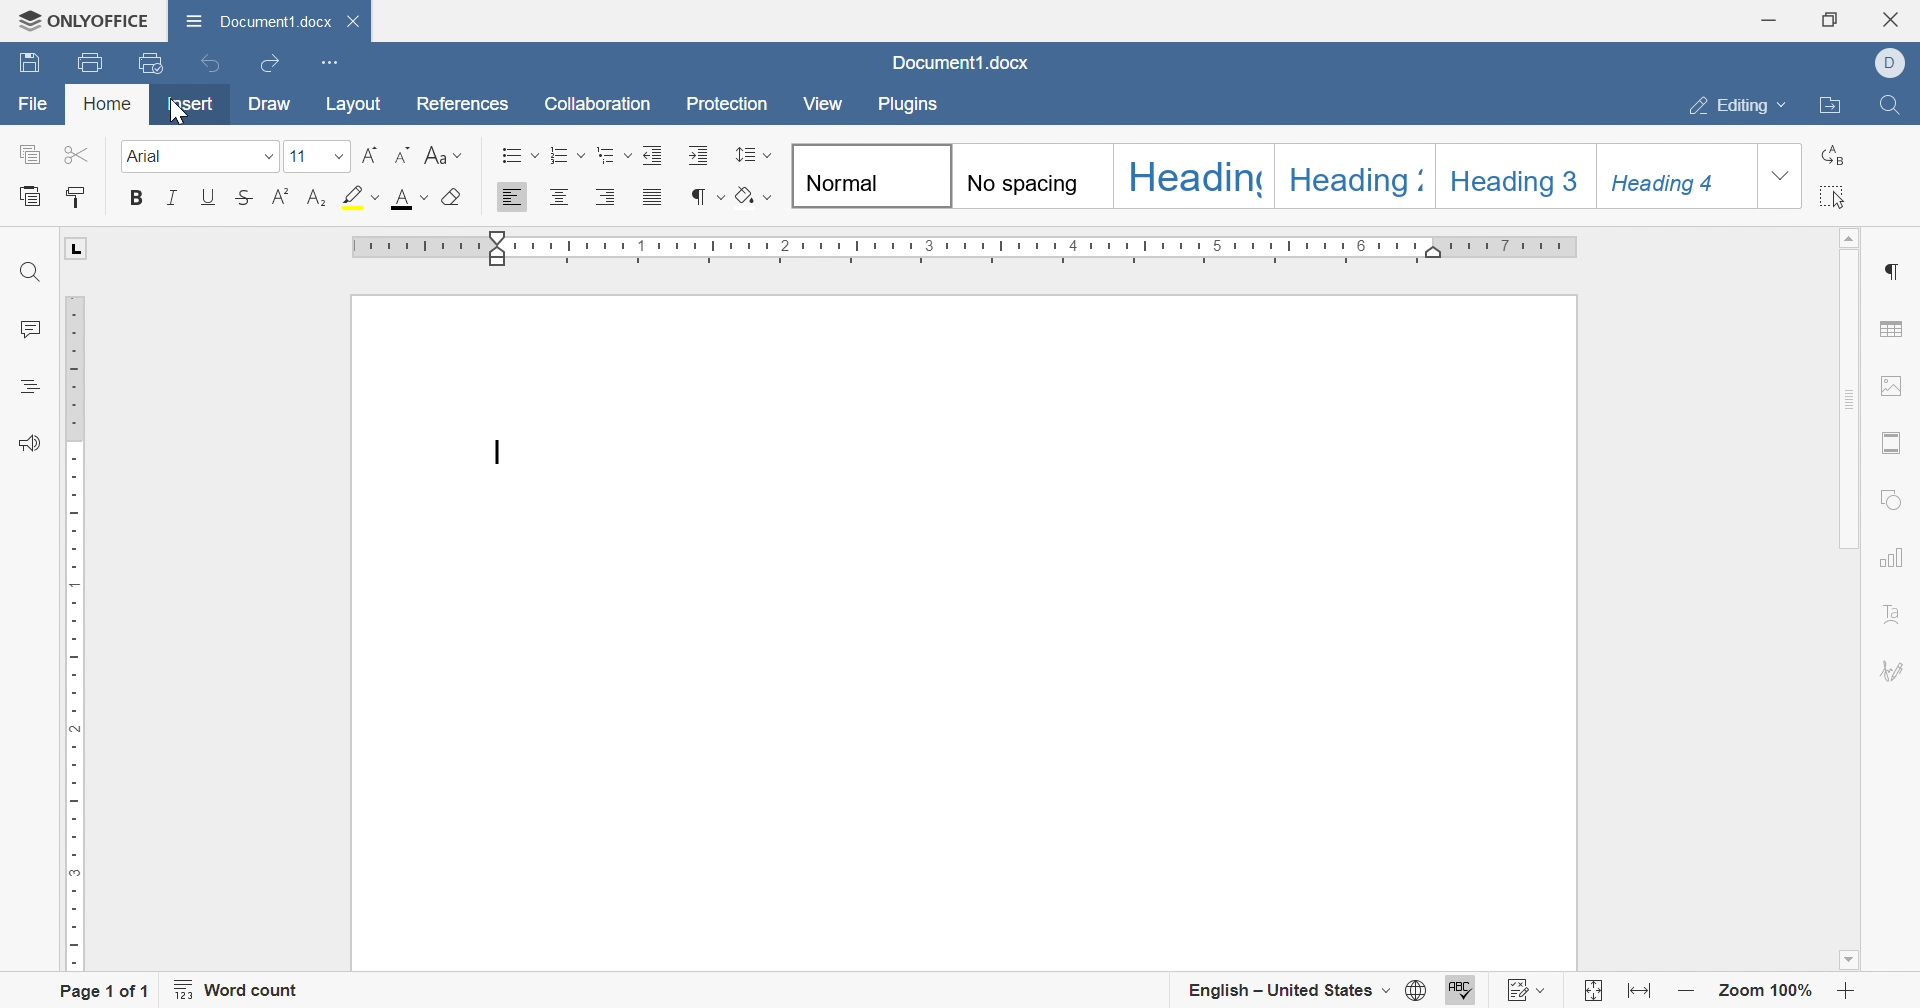  I want to click on Subscript, so click(316, 200).